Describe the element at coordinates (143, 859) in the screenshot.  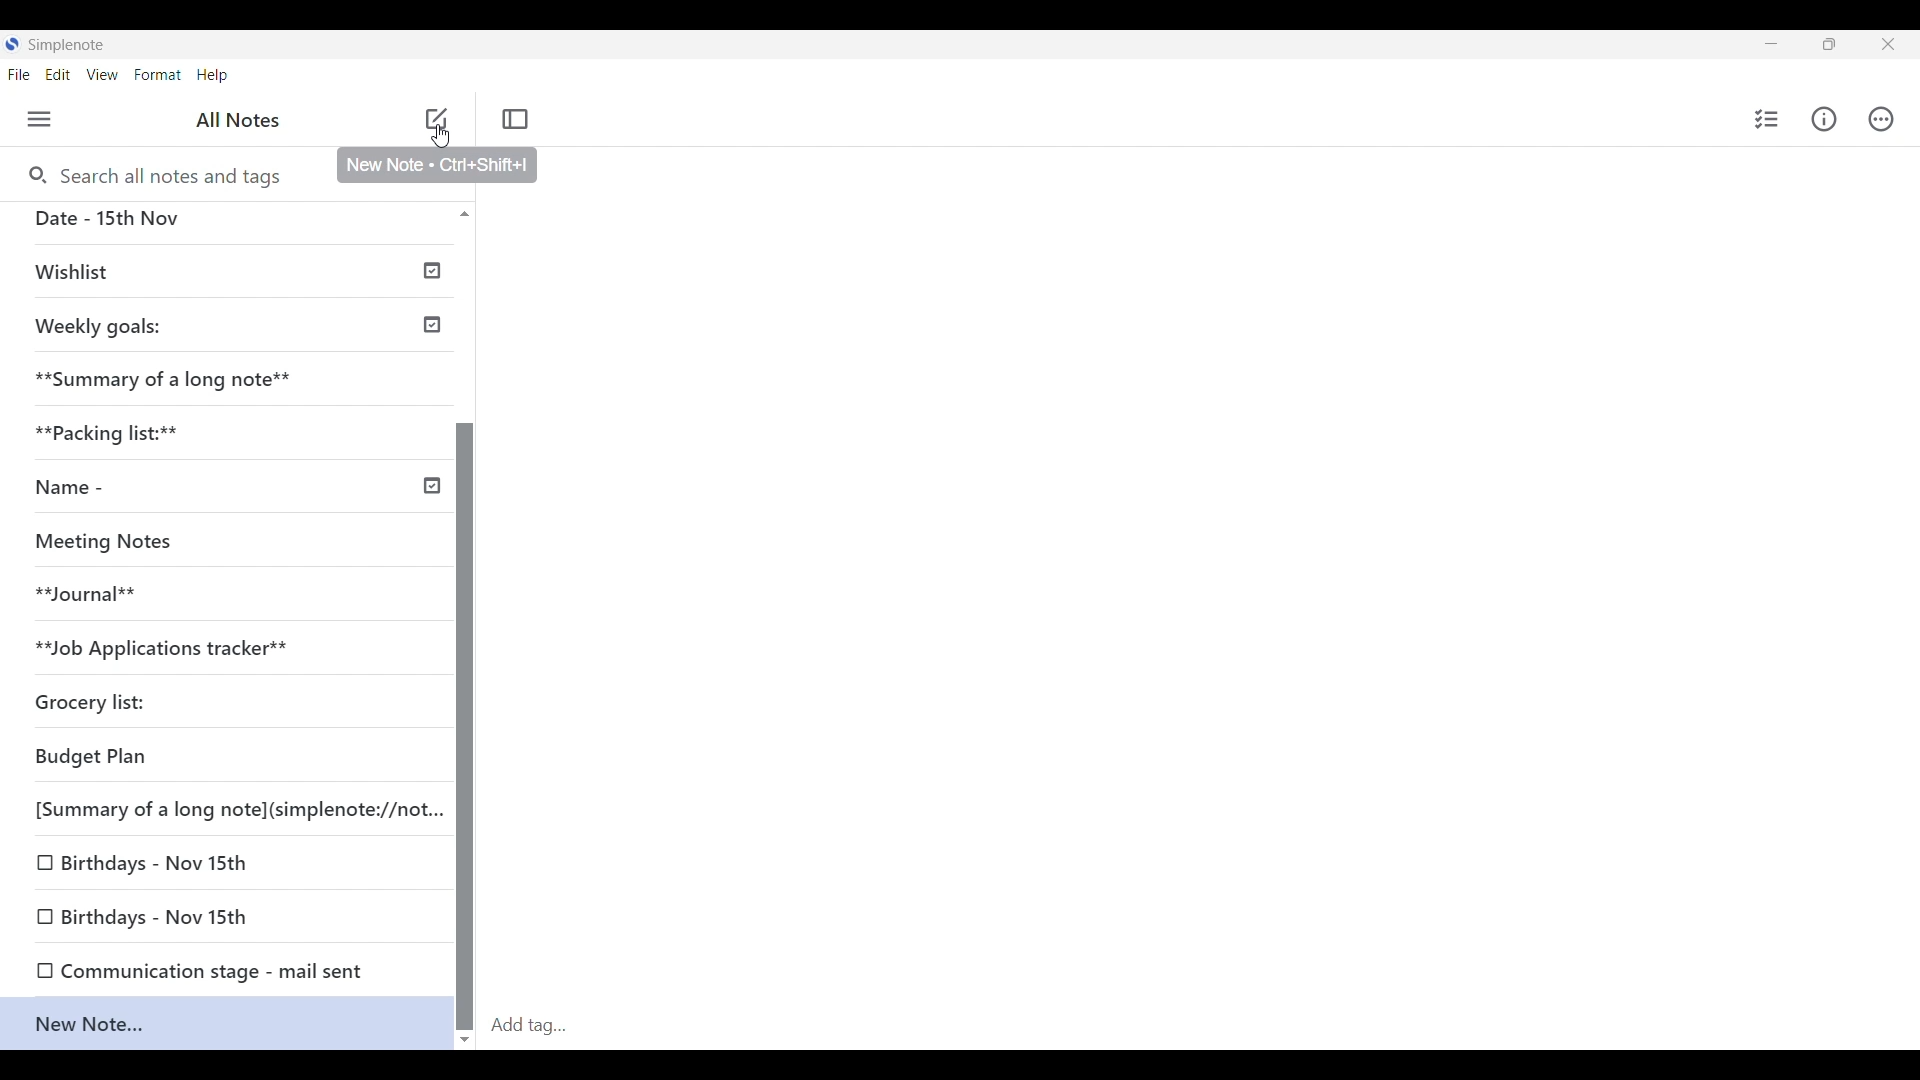
I see `O Birthdays - Nov 15th` at that location.